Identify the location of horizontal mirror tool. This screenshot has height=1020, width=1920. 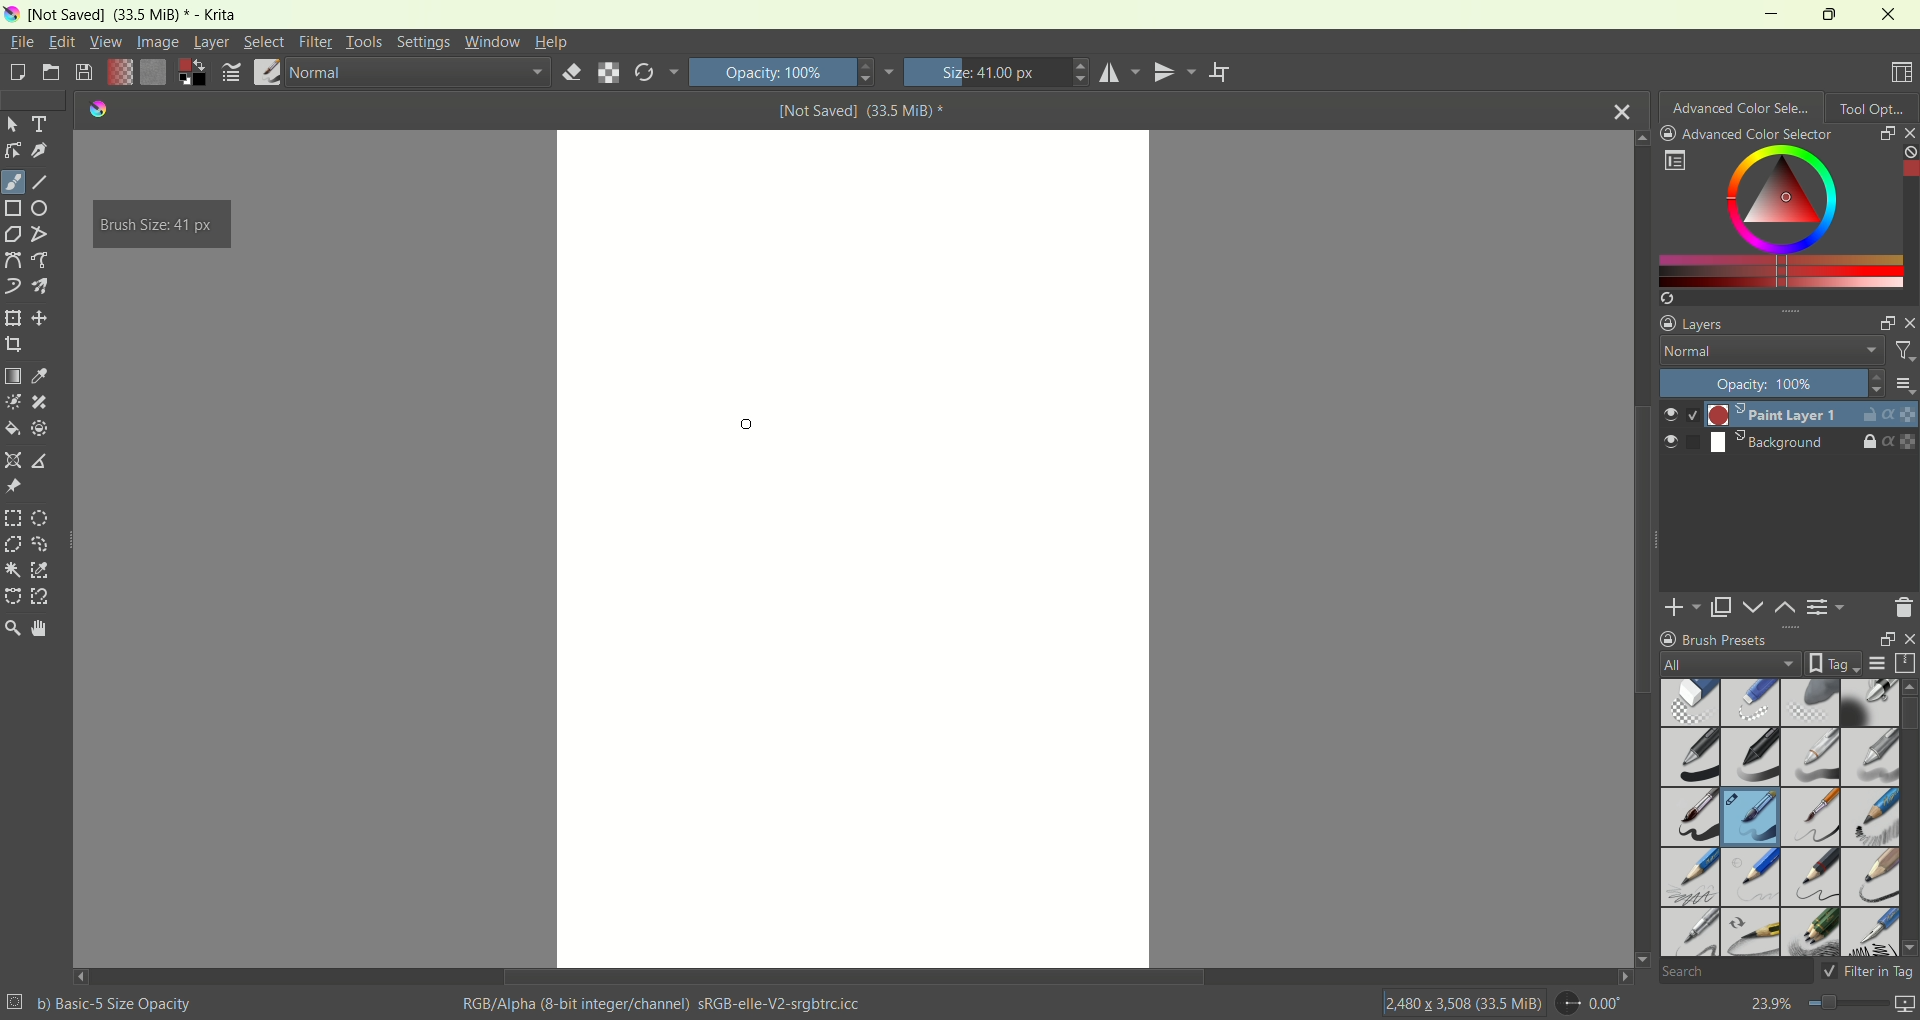
(1122, 72).